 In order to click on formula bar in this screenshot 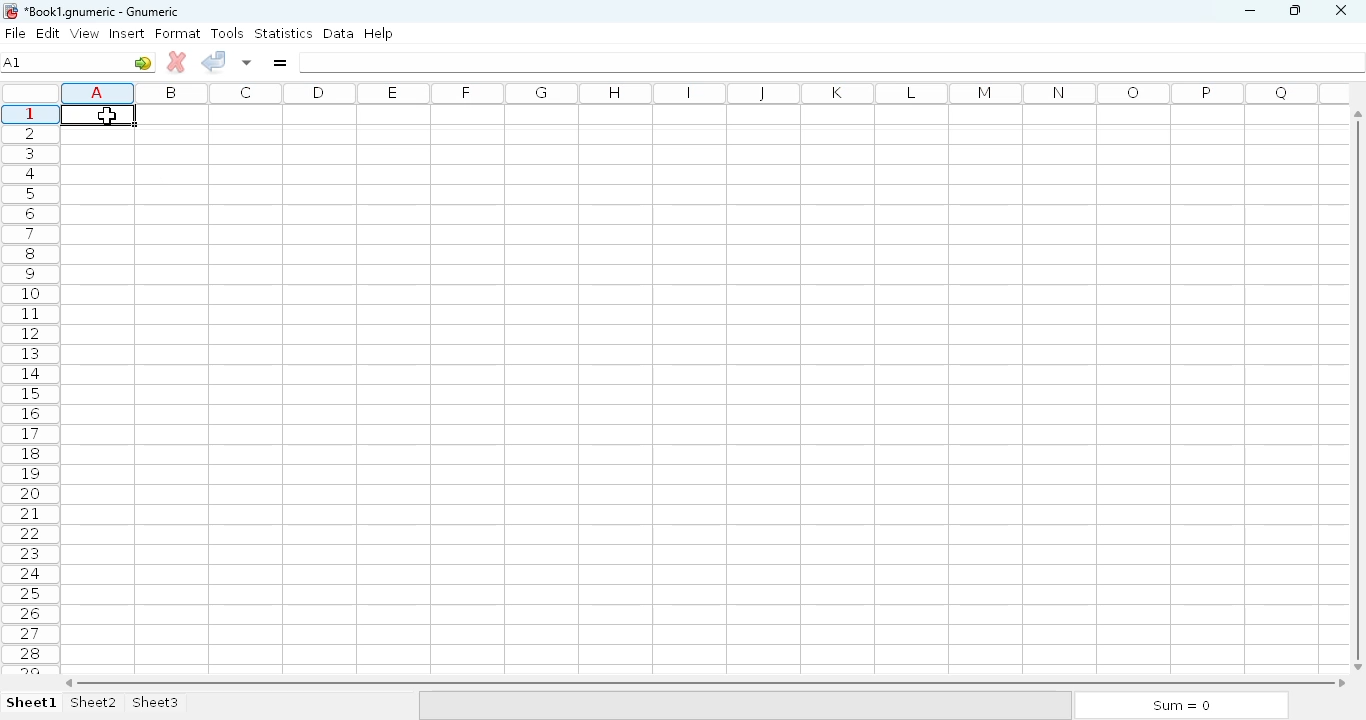, I will do `click(833, 62)`.